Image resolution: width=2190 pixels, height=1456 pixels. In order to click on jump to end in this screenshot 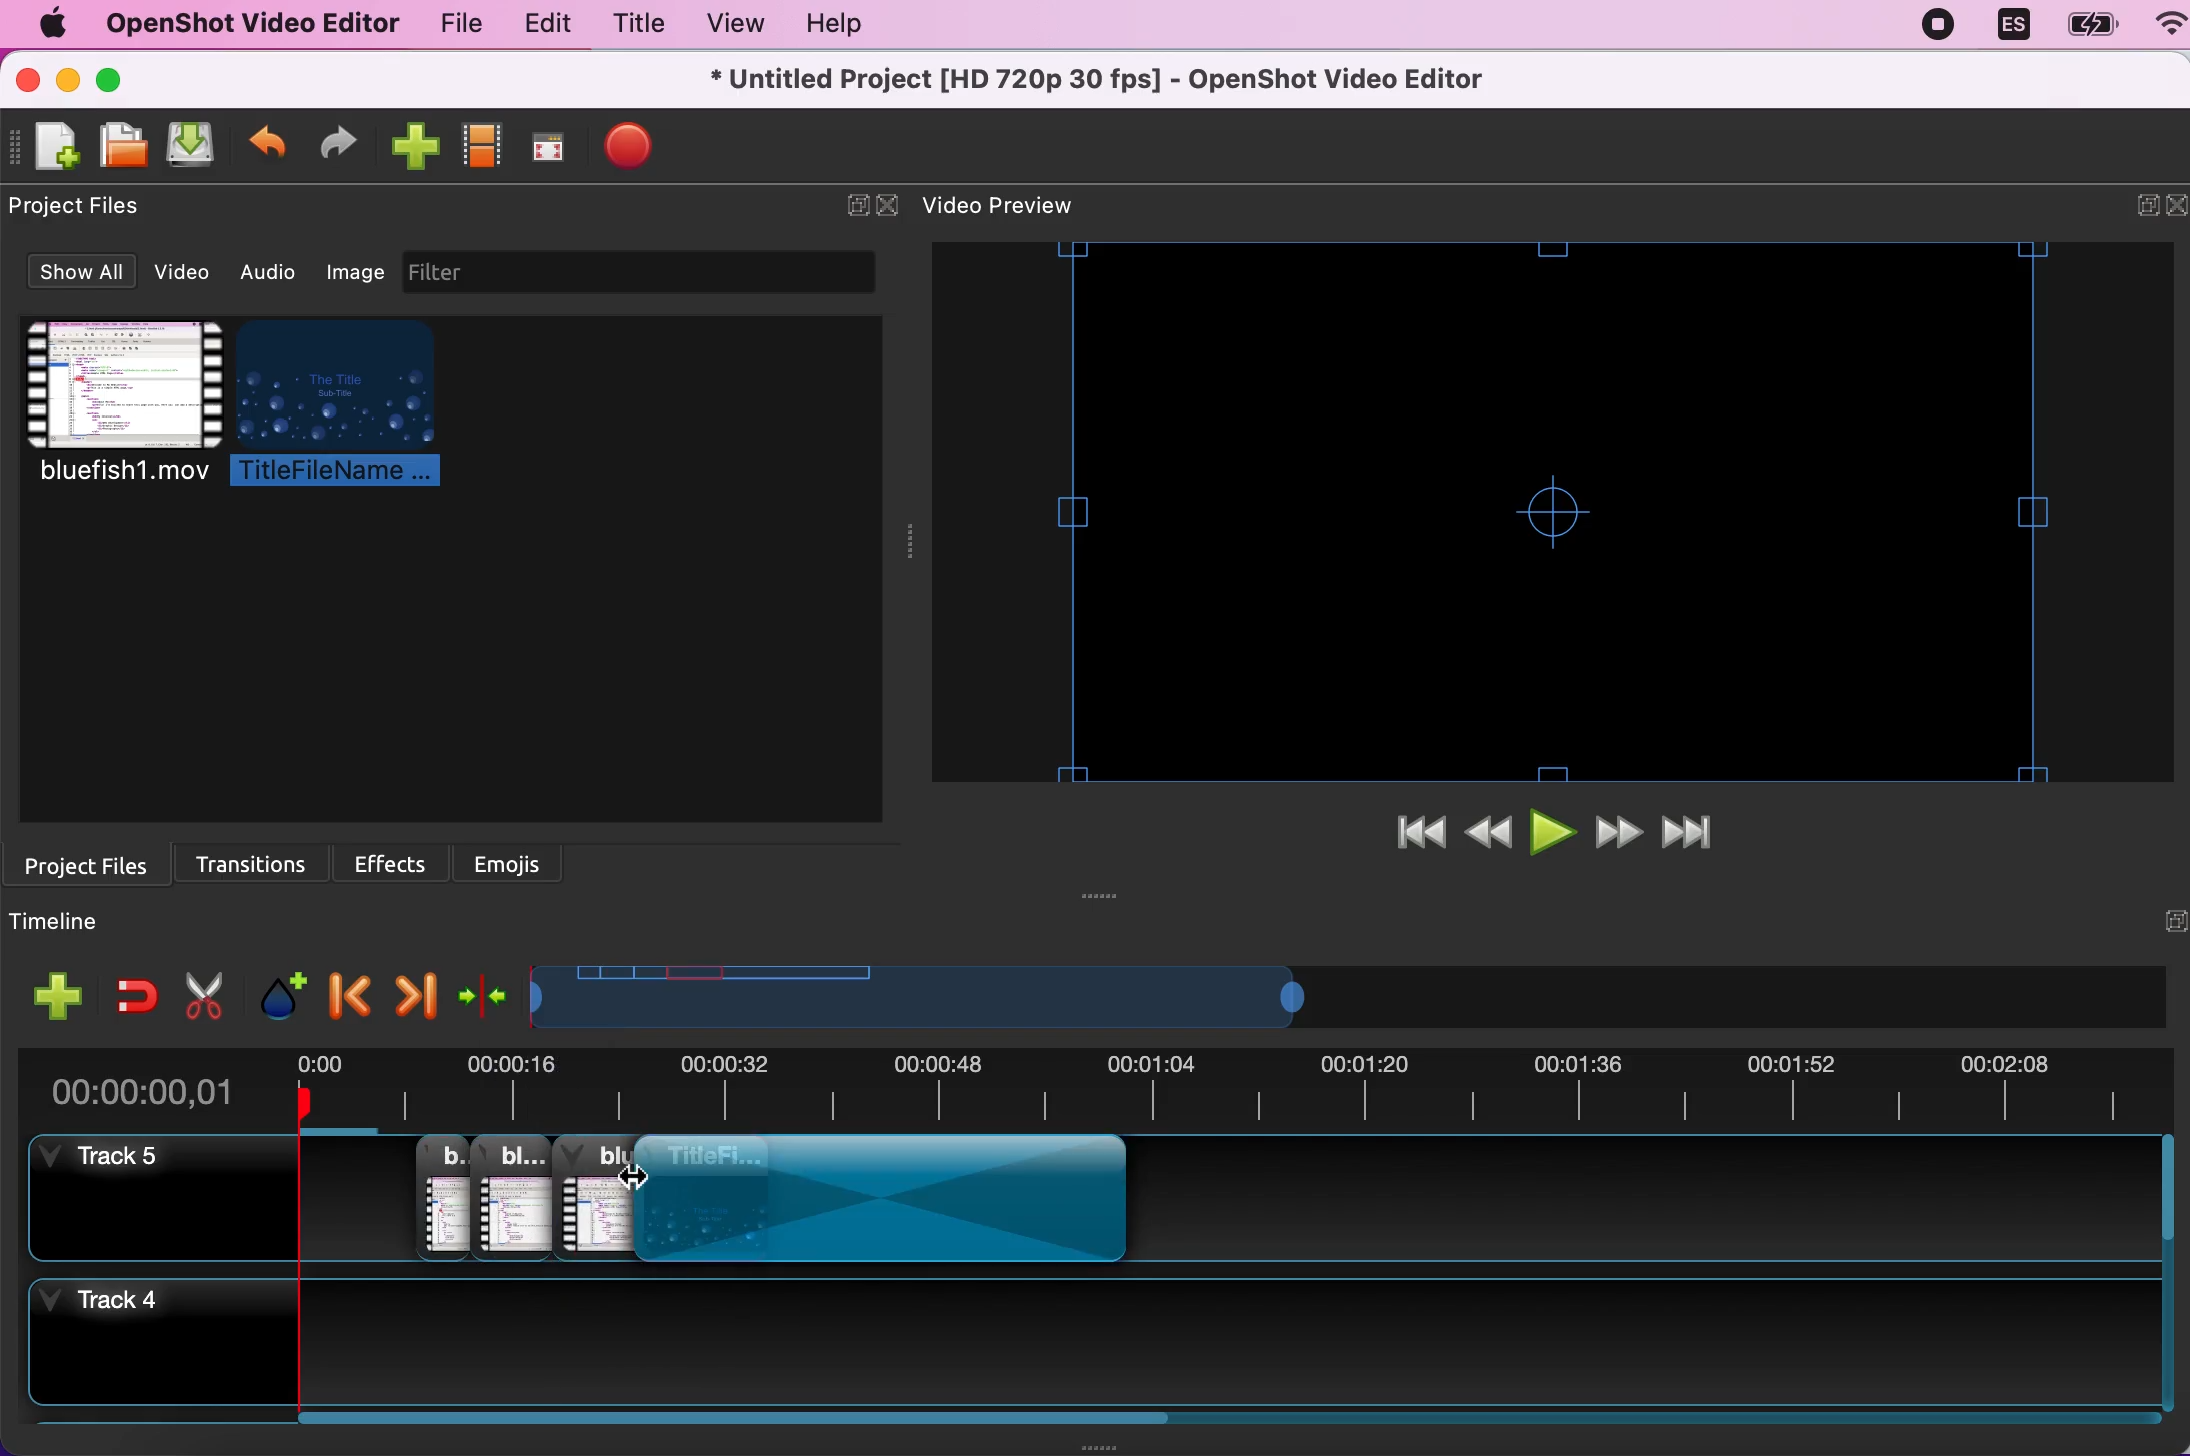, I will do `click(1700, 835)`.